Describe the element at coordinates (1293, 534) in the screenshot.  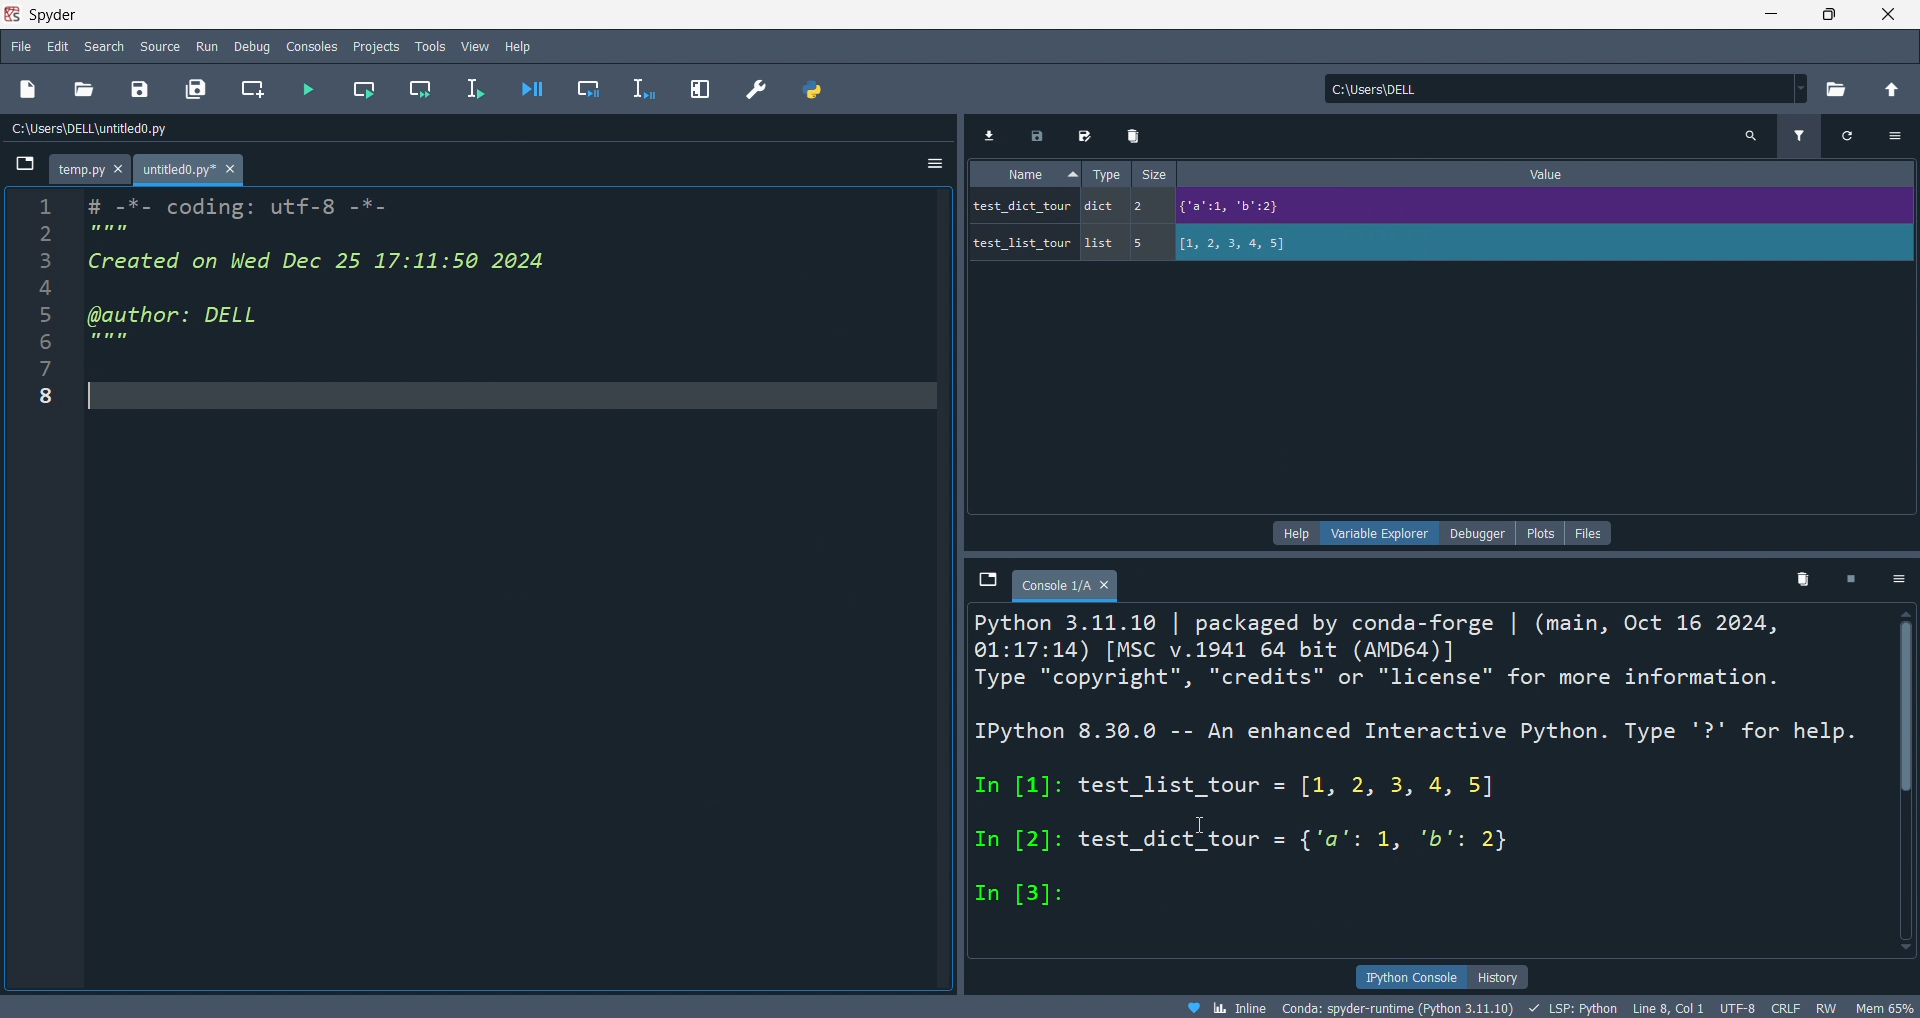
I see `help ` at that location.